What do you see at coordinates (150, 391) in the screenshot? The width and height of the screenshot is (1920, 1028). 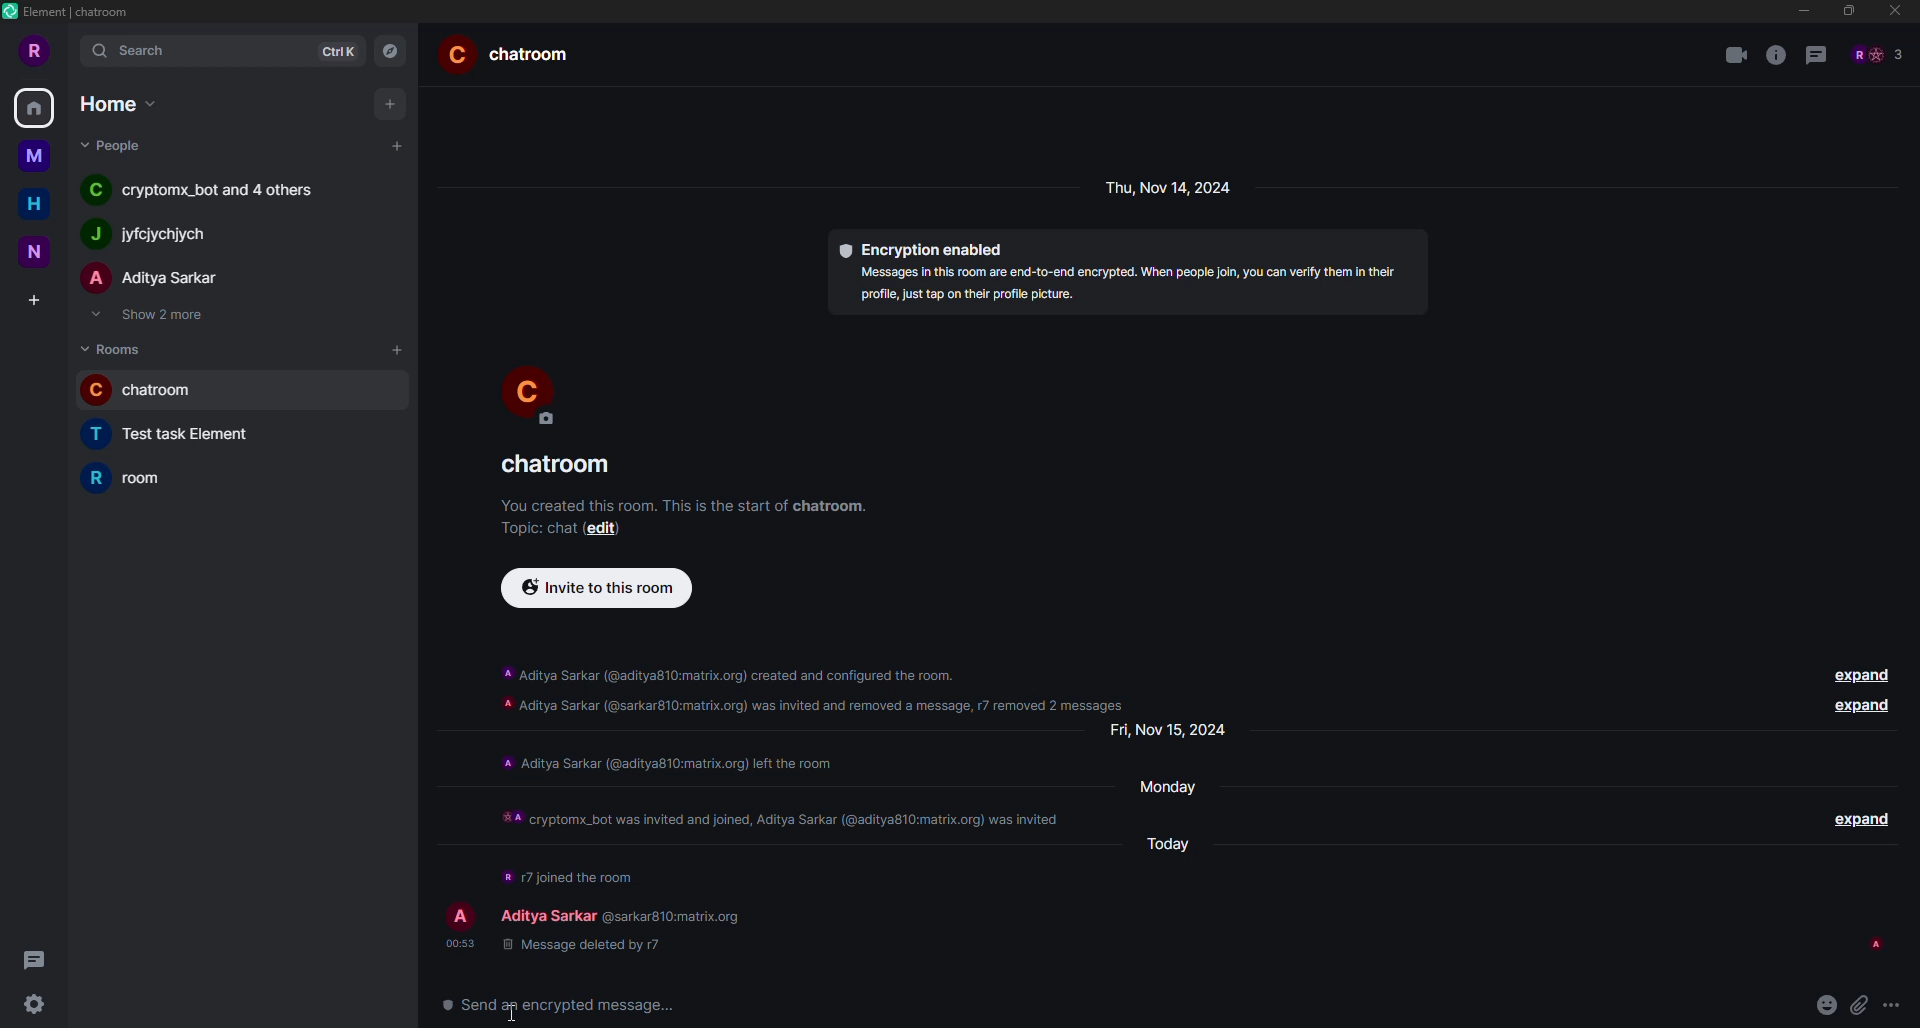 I see `room` at bounding box center [150, 391].